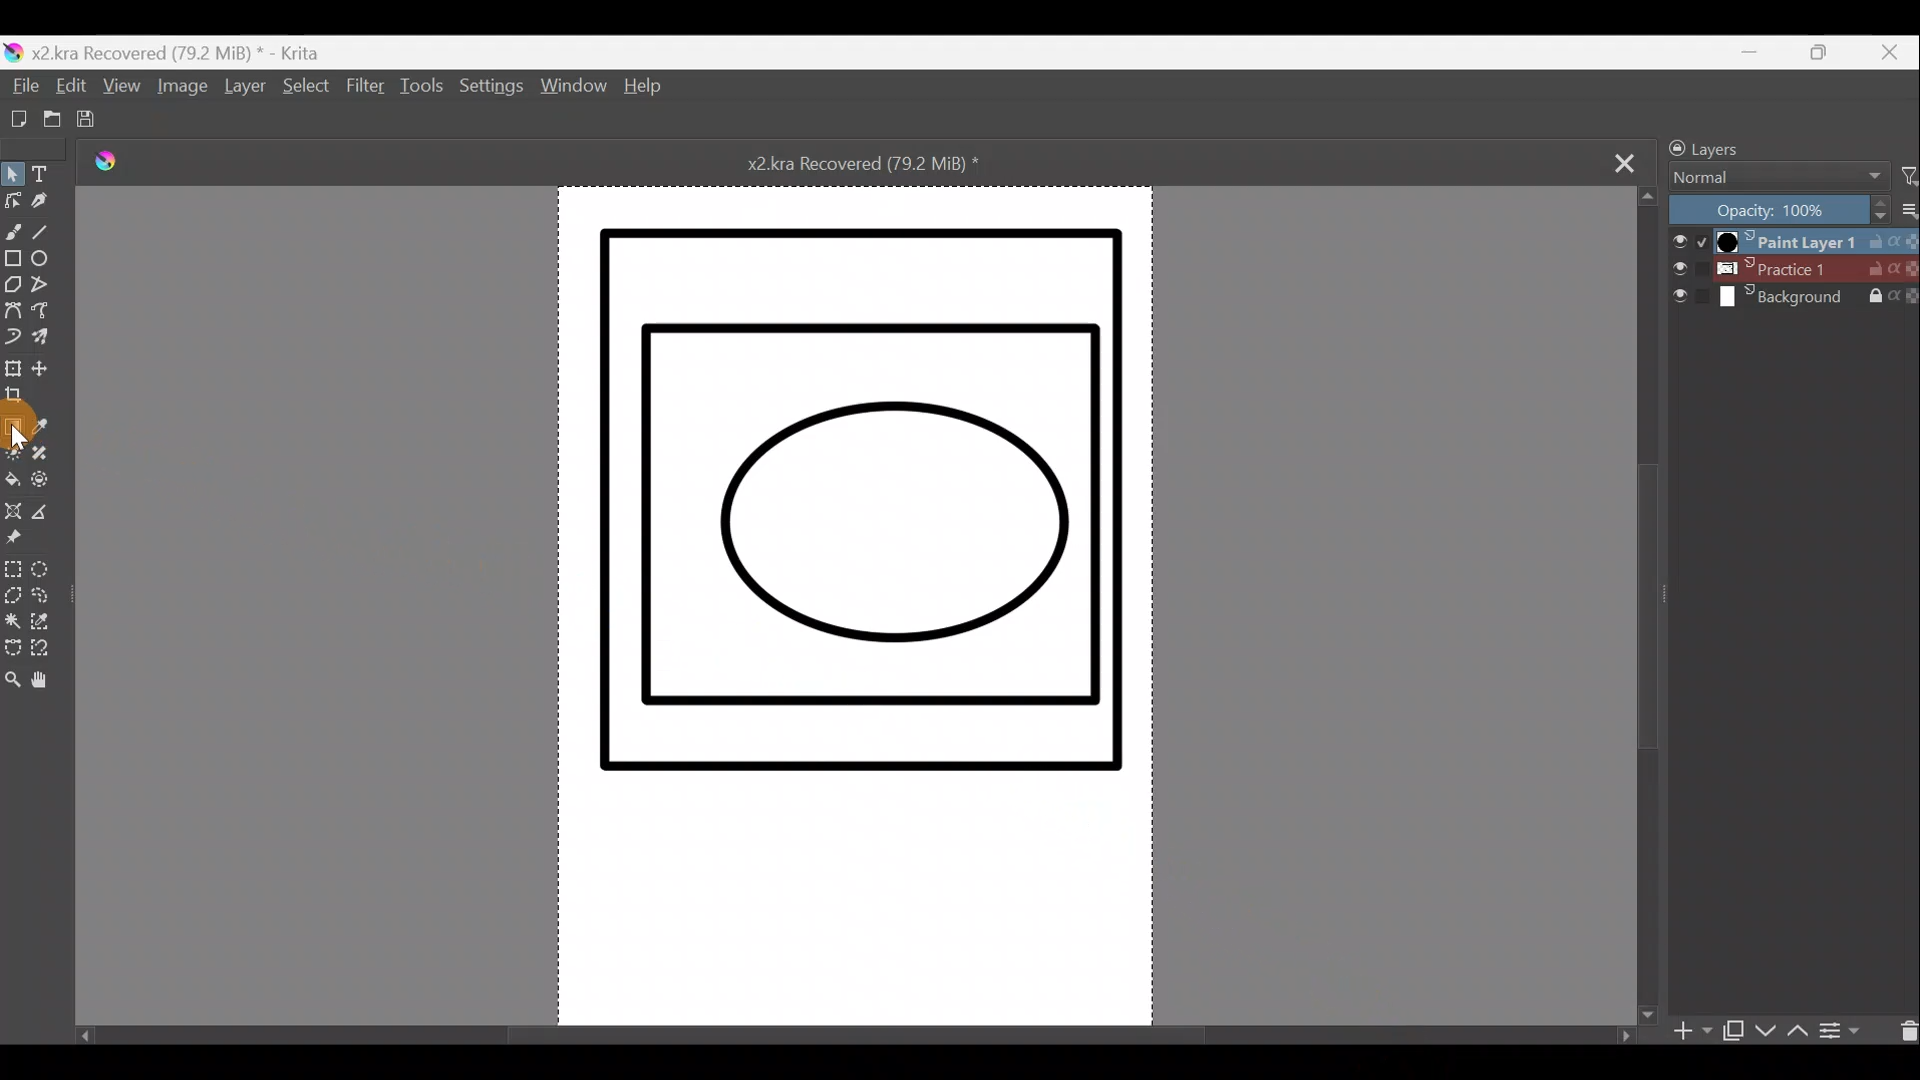 This screenshot has height=1080, width=1920. What do you see at coordinates (1648, 603) in the screenshot?
I see `Scroll bar` at bounding box center [1648, 603].